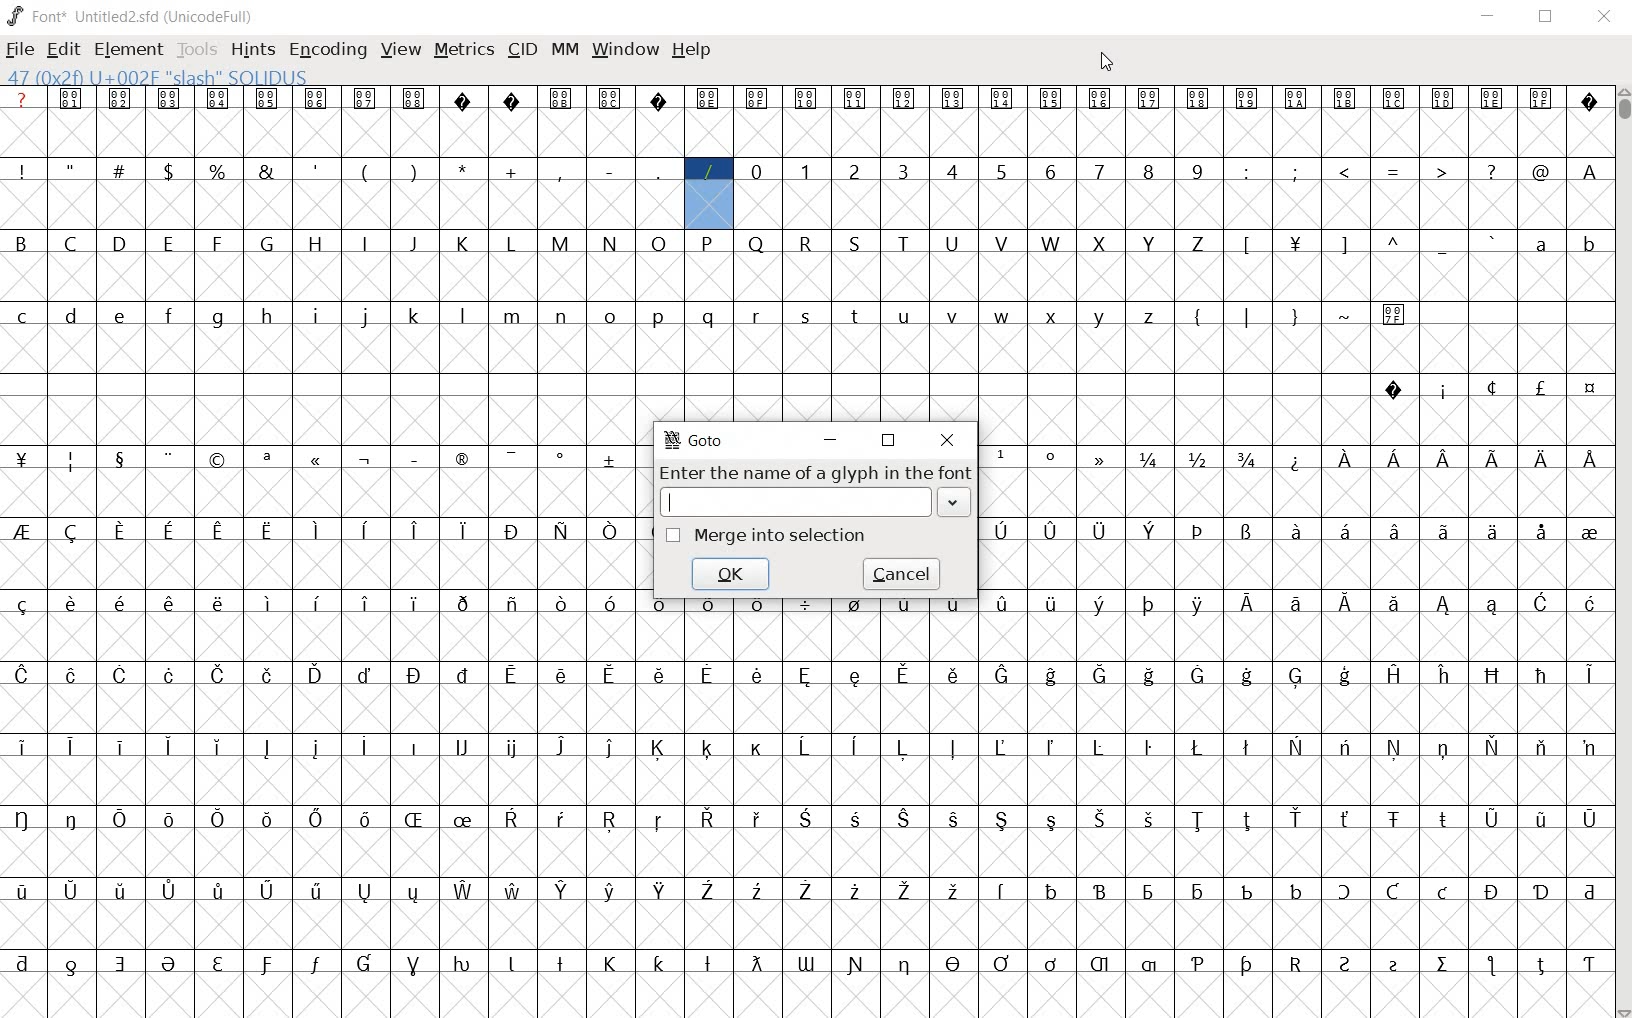 The image size is (1632, 1018). What do you see at coordinates (561, 460) in the screenshot?
I see `glyph` at bounding box center [561, 460].